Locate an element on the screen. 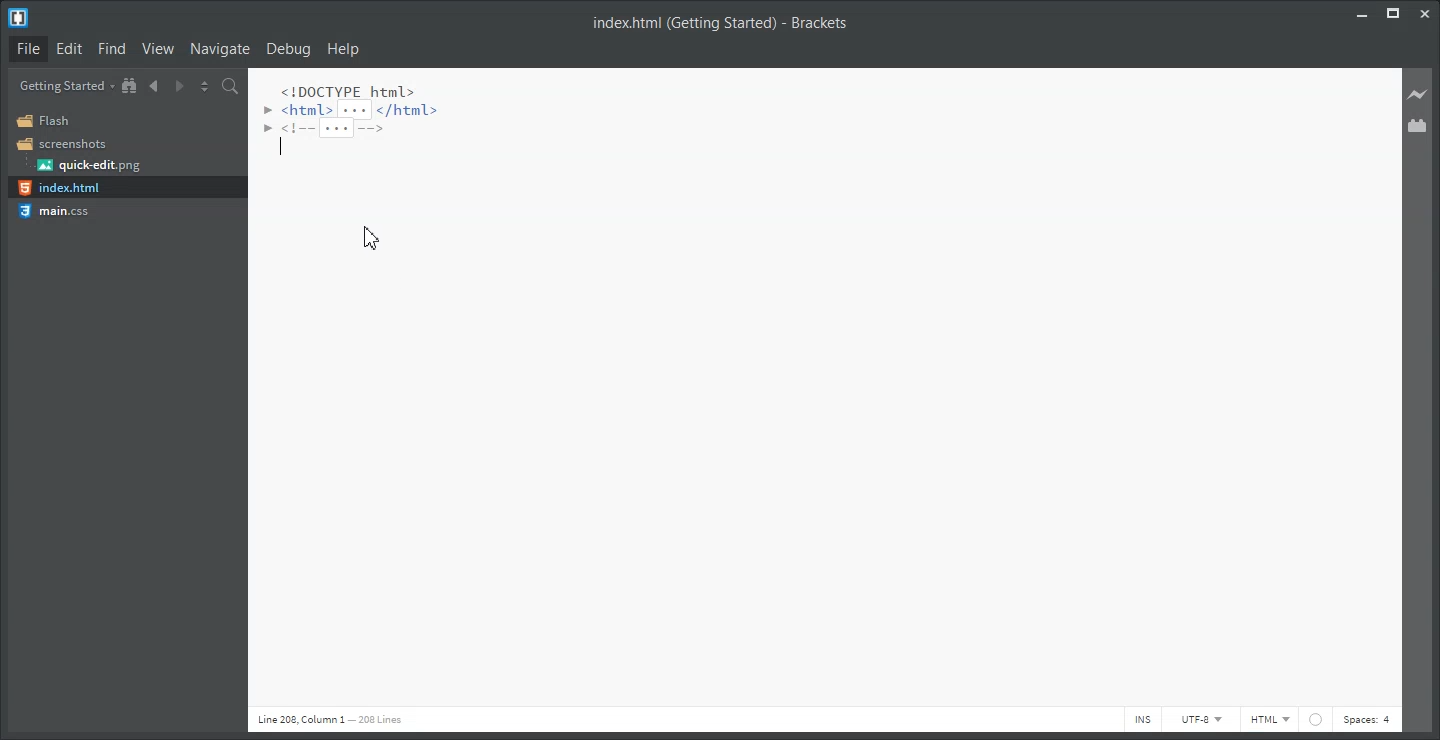 The image size is (1440, 740). Help is located at coordinates (346, 49).